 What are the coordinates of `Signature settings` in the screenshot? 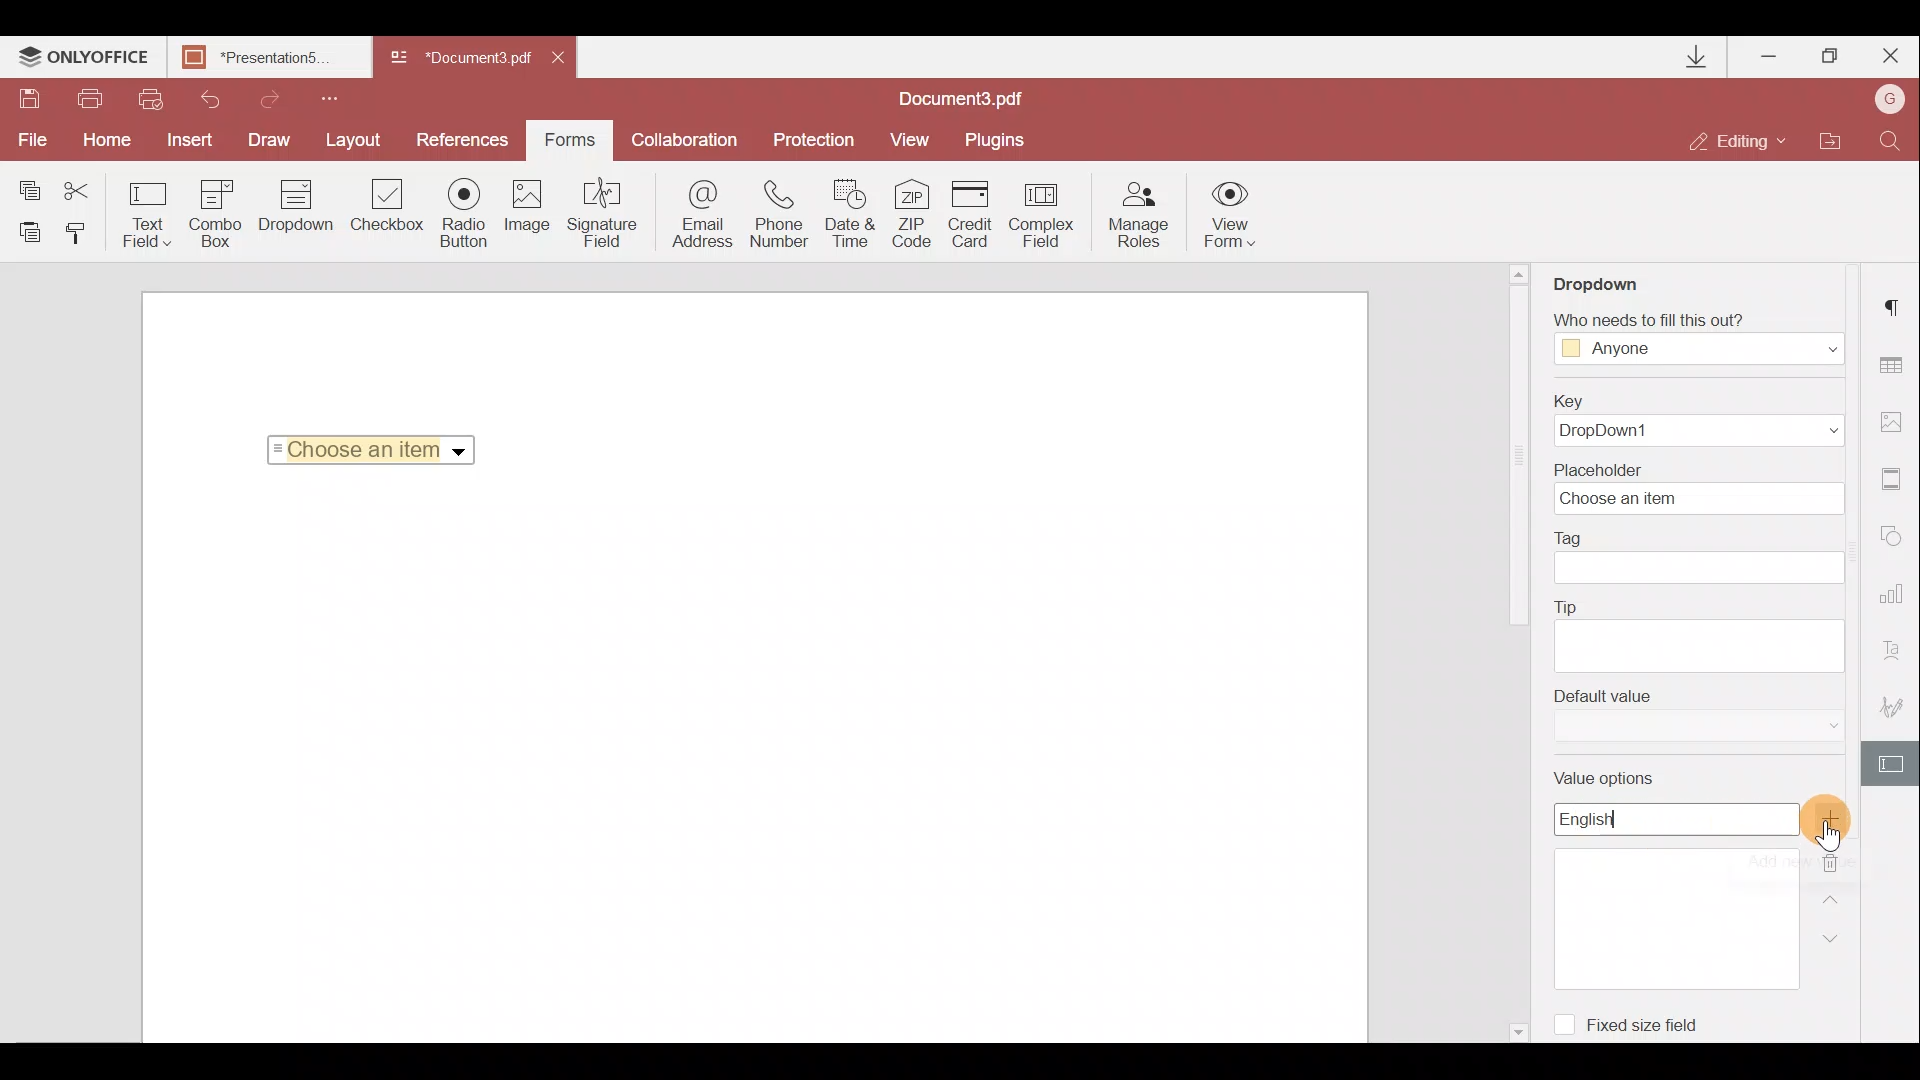 It's located at (1896, 712).